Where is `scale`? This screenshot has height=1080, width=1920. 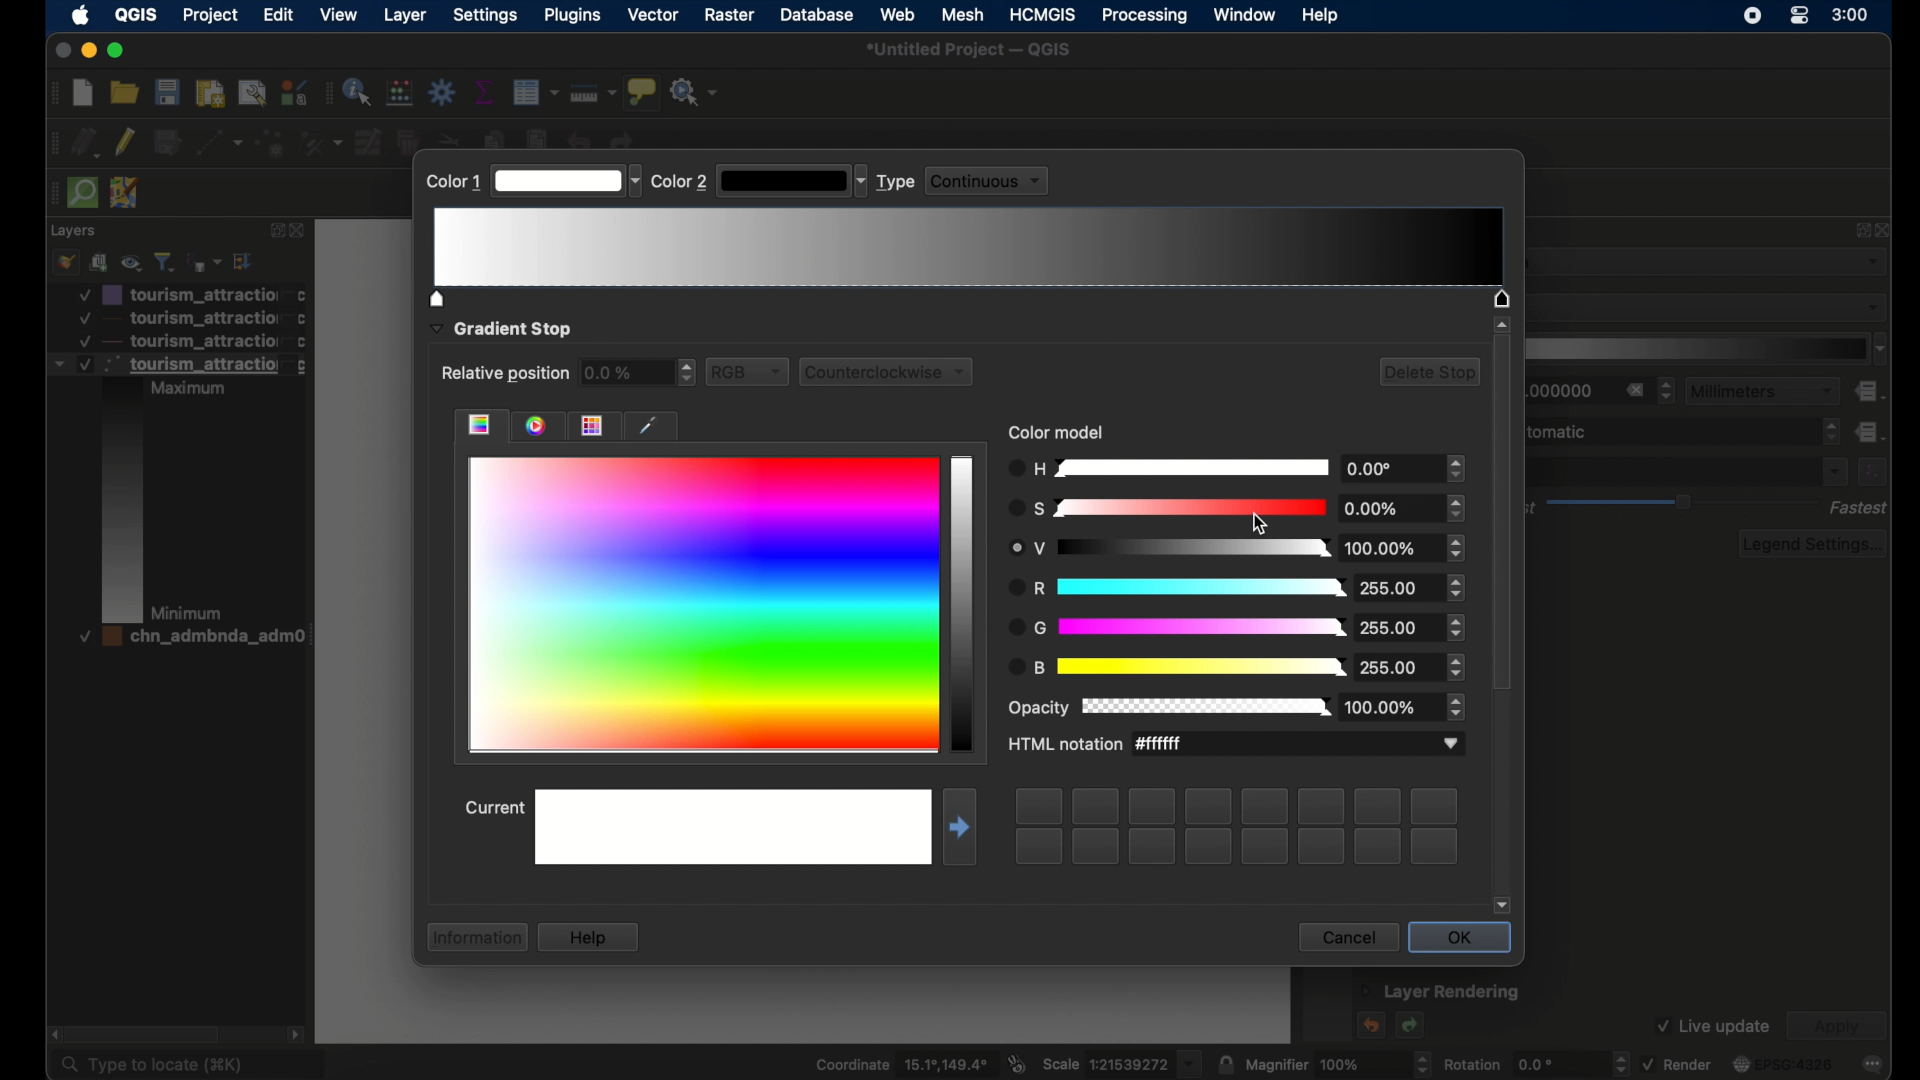 scale is located at coordinates (1122, 1063).